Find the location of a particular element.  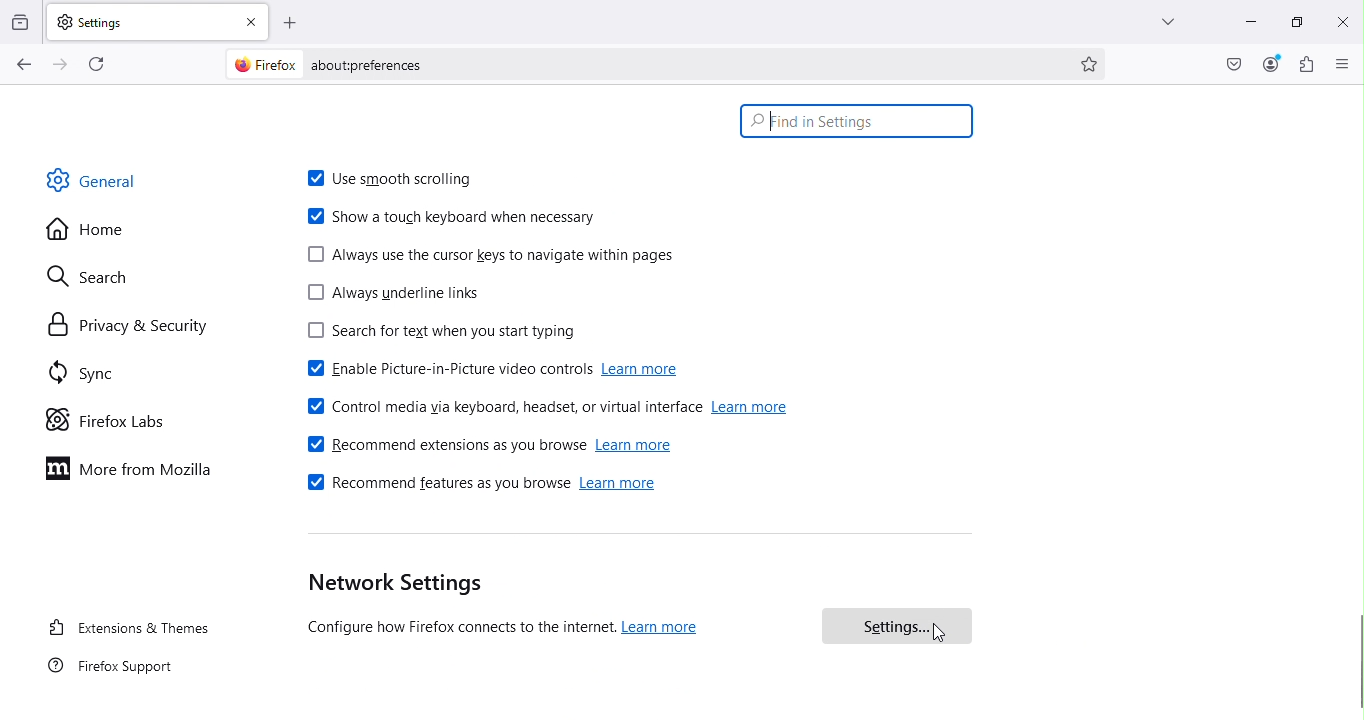

cursor is located at coordinates (1355, 662).